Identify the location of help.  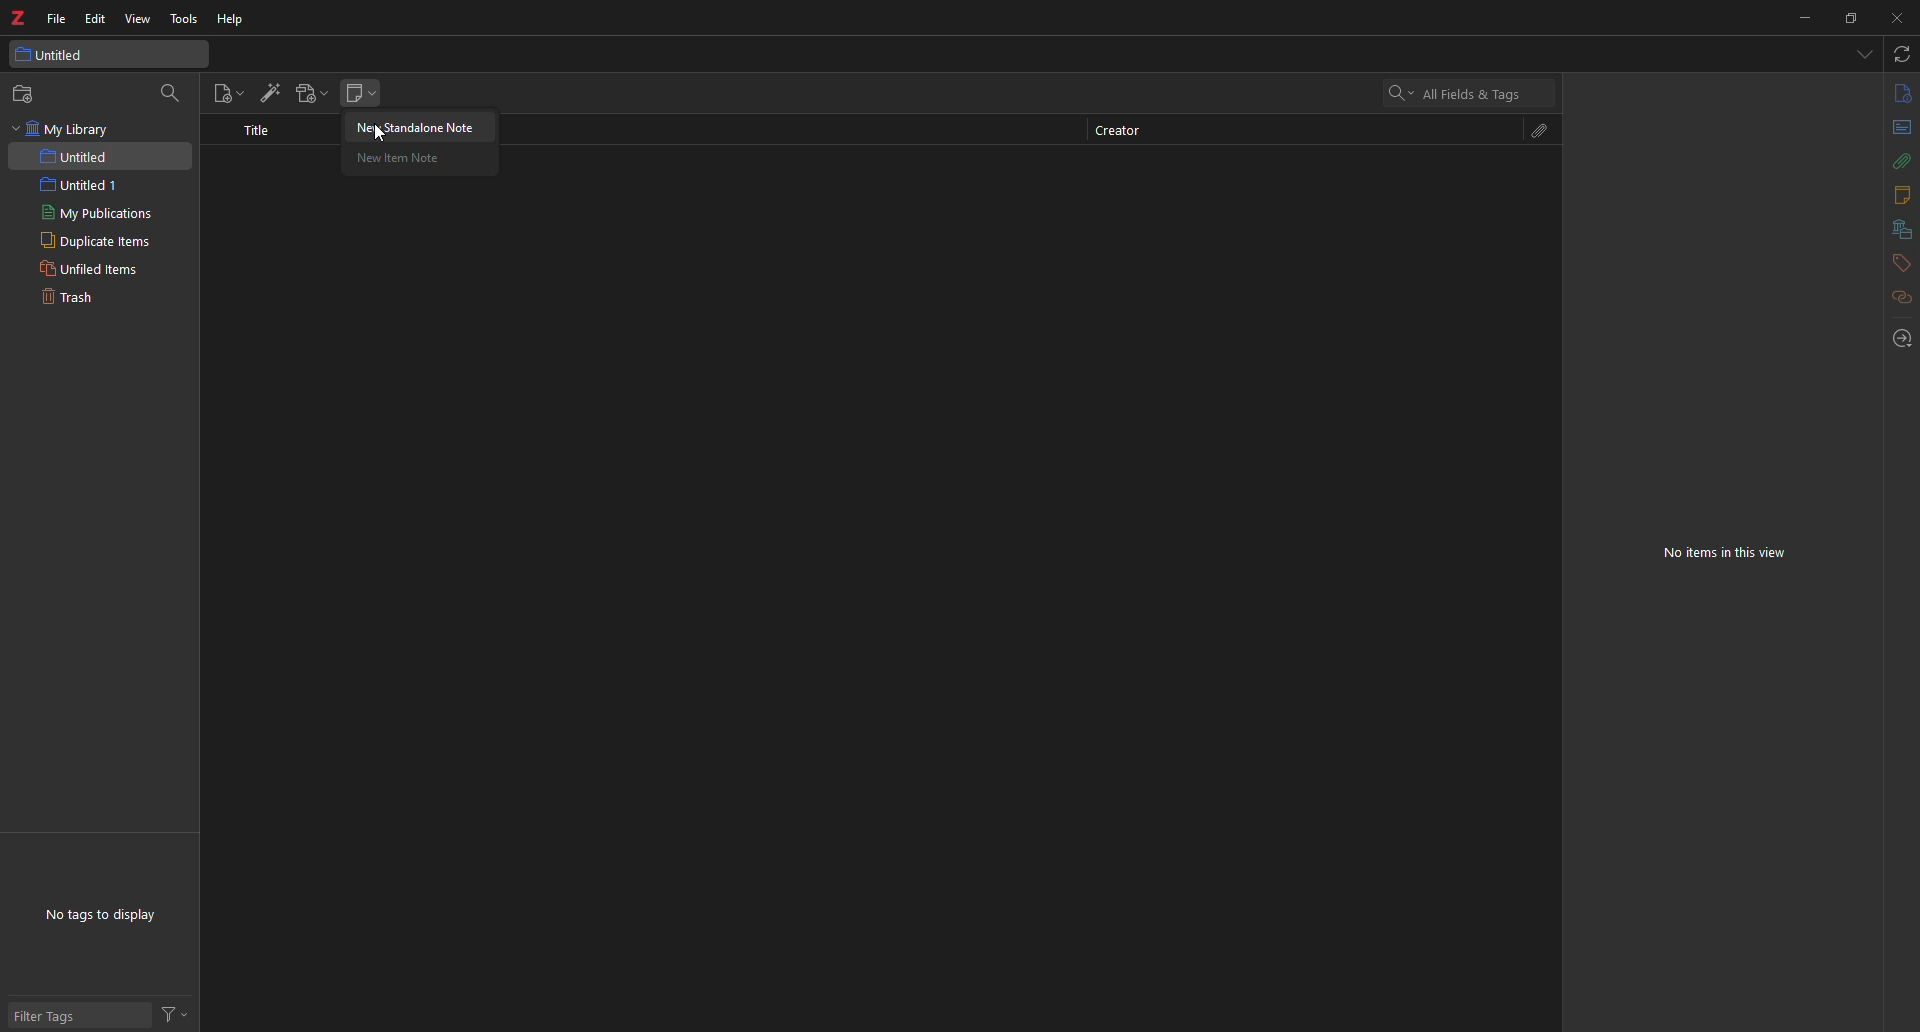
(237, 18).